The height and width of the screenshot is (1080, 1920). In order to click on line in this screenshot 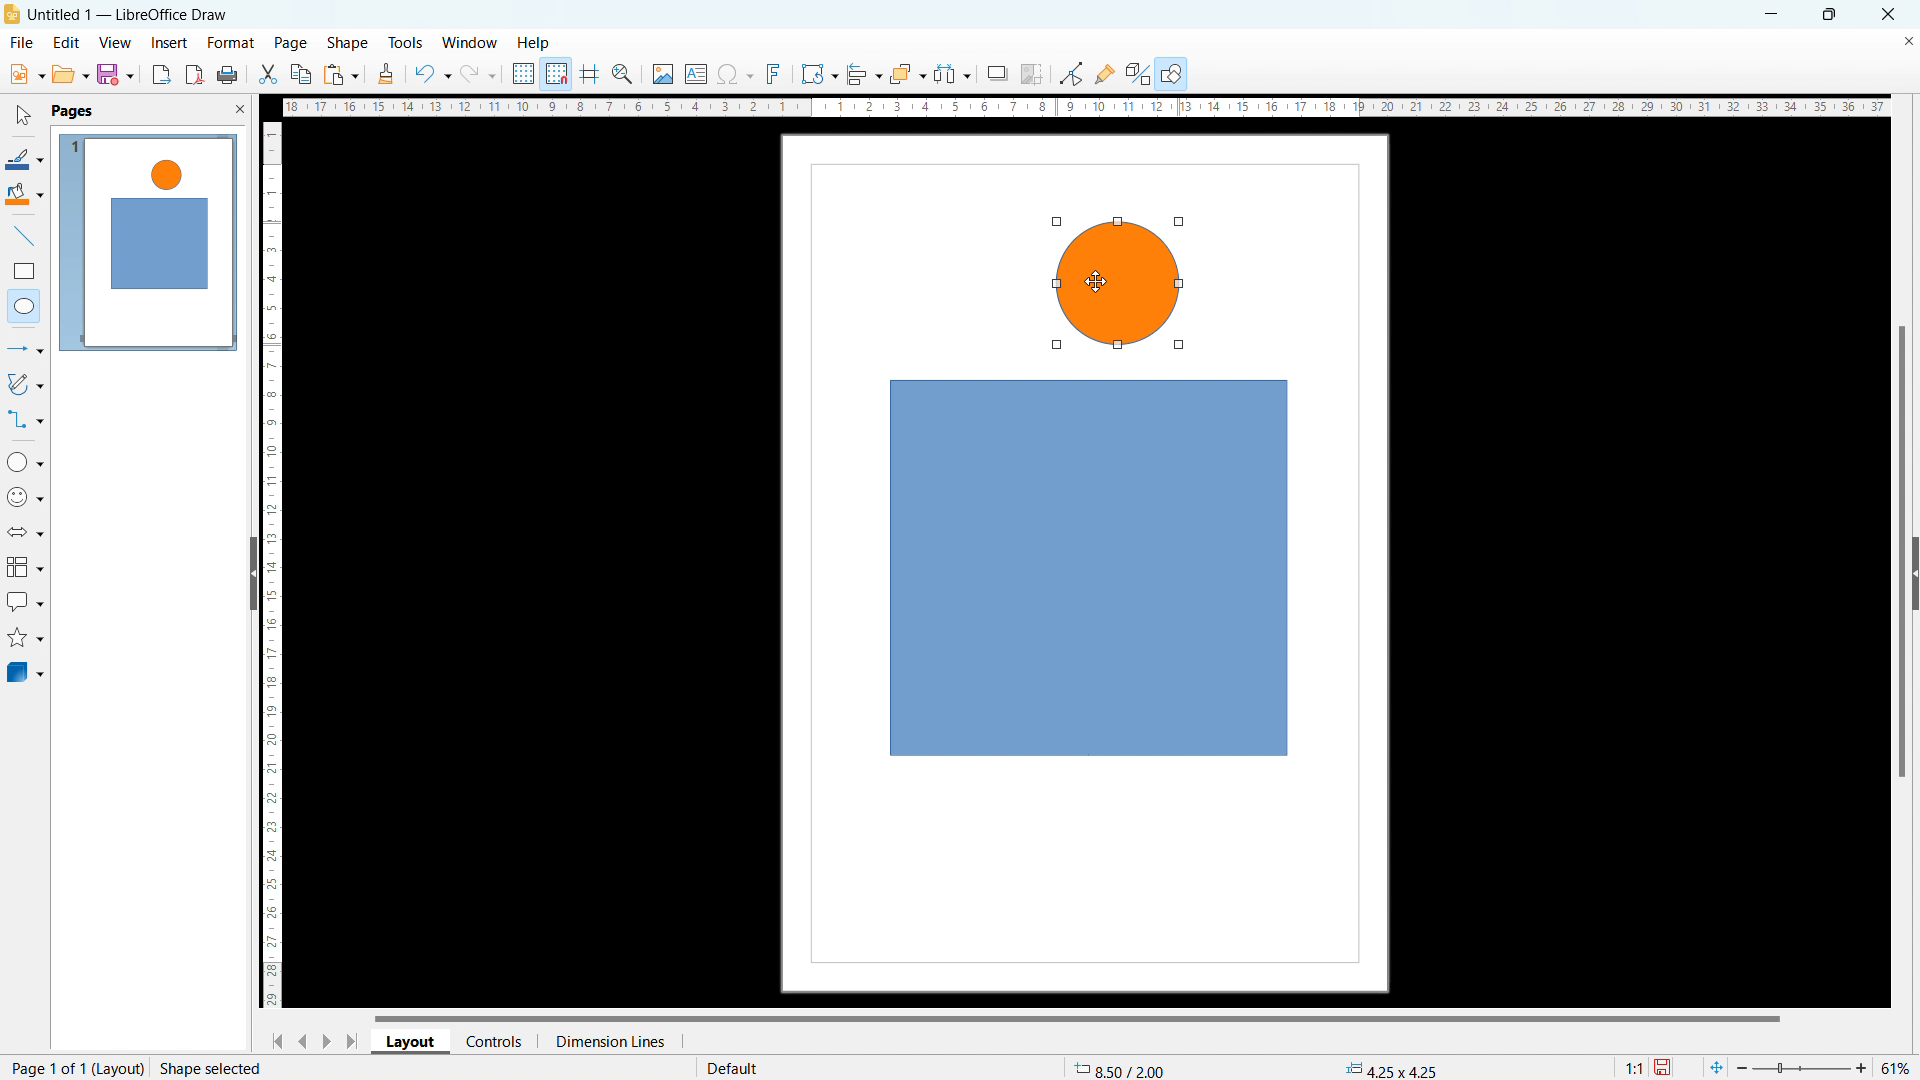, I will do `click(25, 237)`.